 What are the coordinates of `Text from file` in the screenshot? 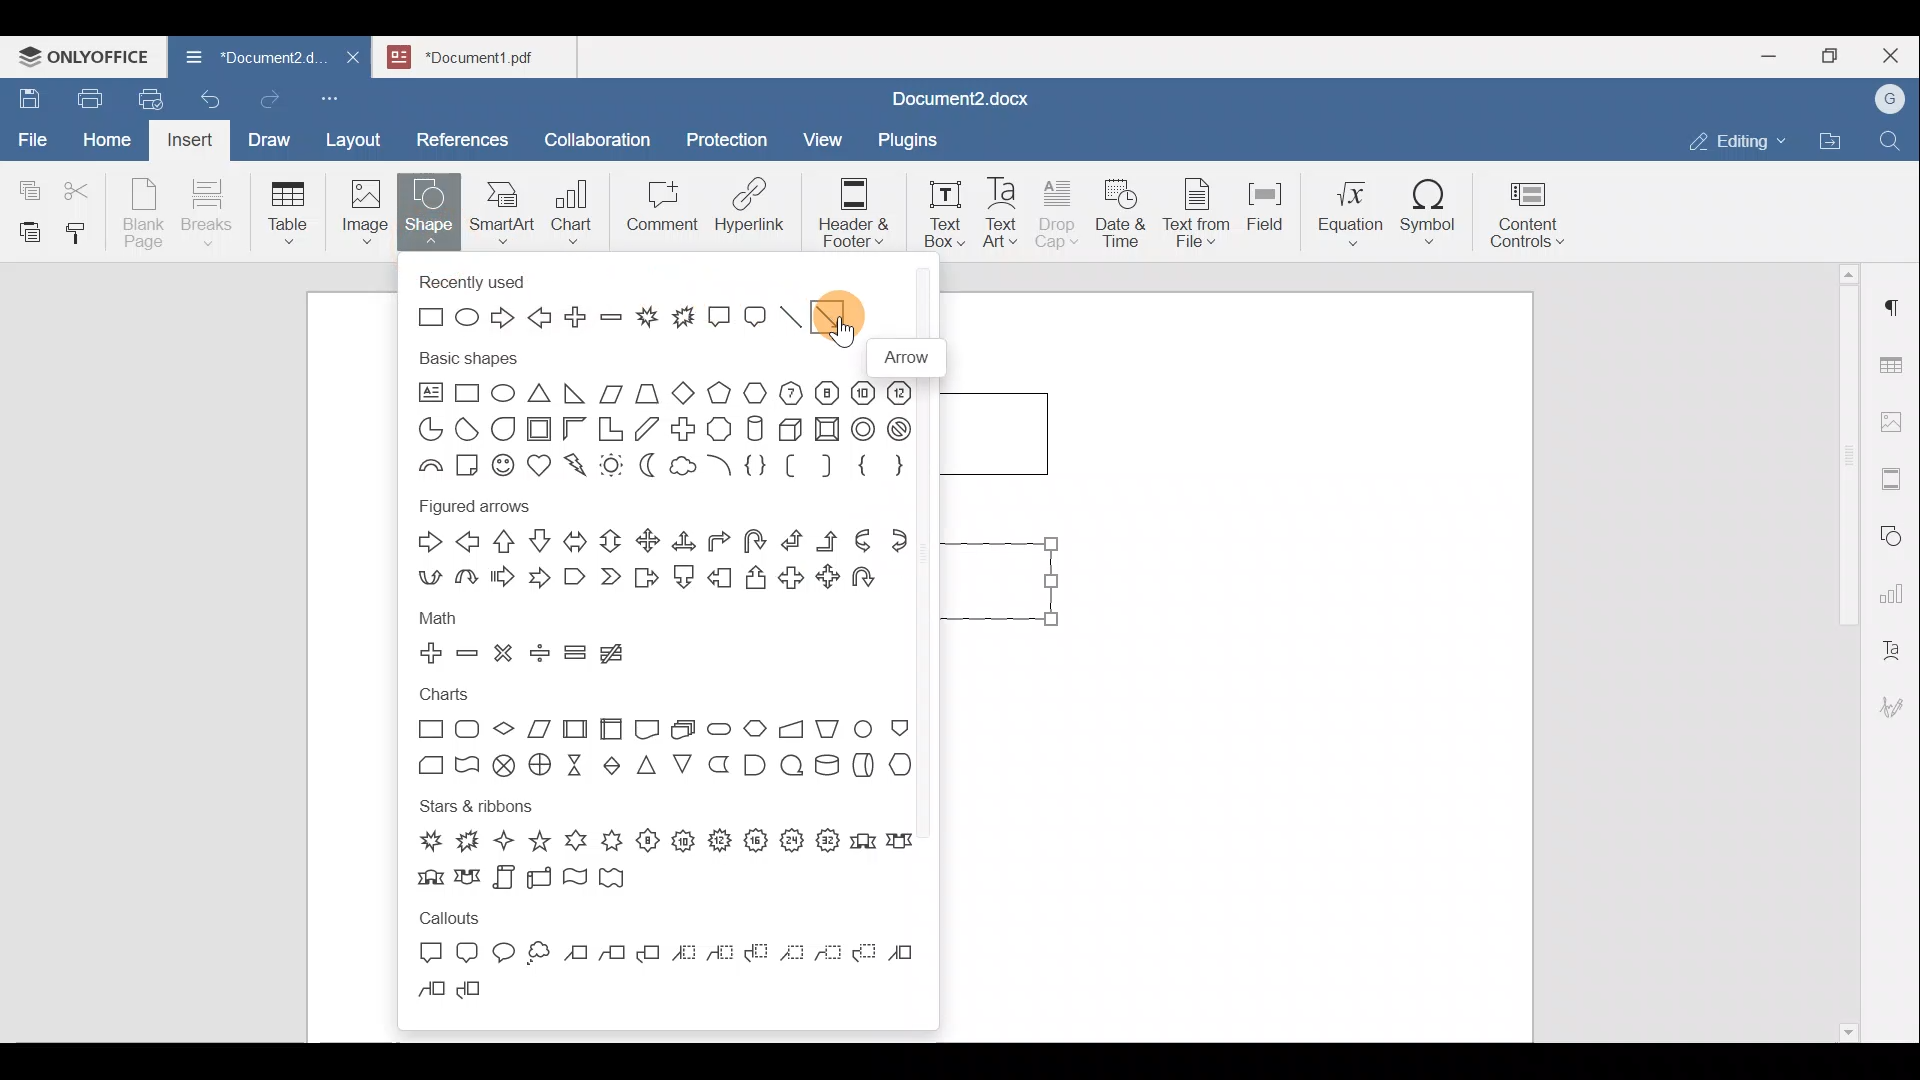 It's located at (1200, 211).